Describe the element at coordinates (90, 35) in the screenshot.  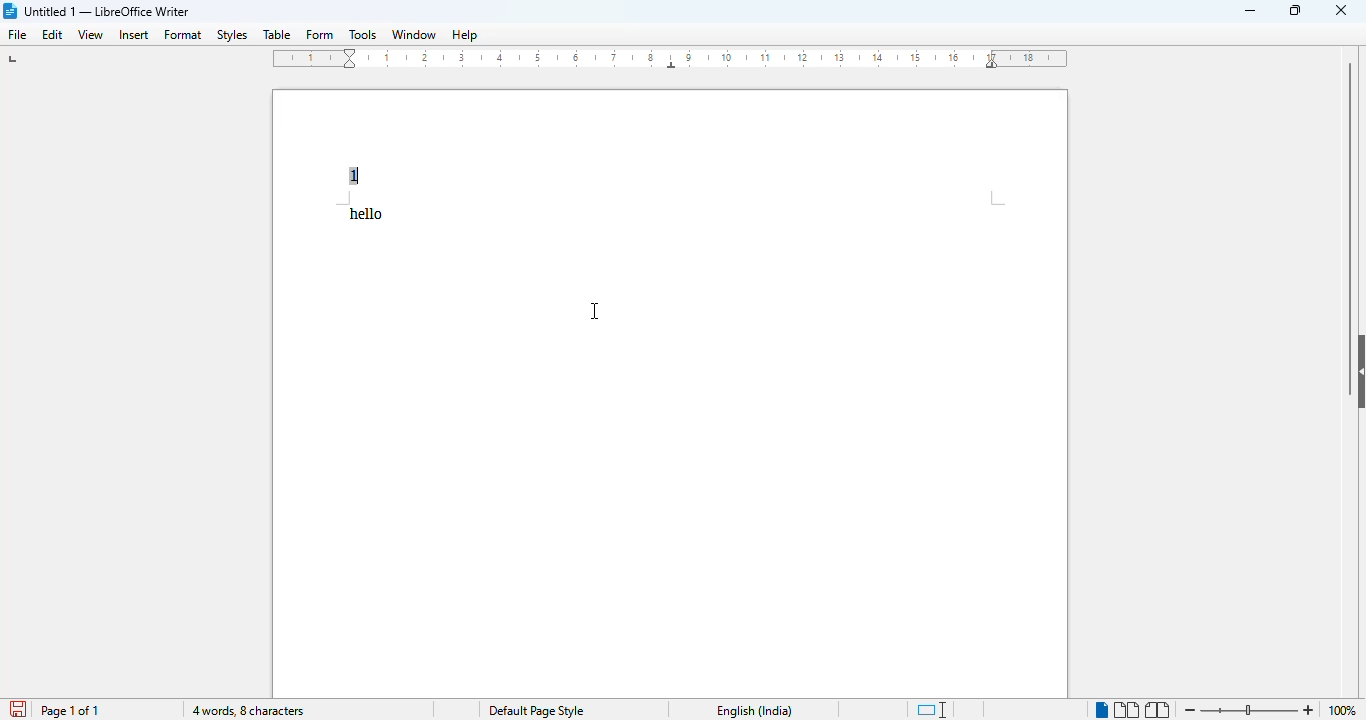
I see `view` at that location.